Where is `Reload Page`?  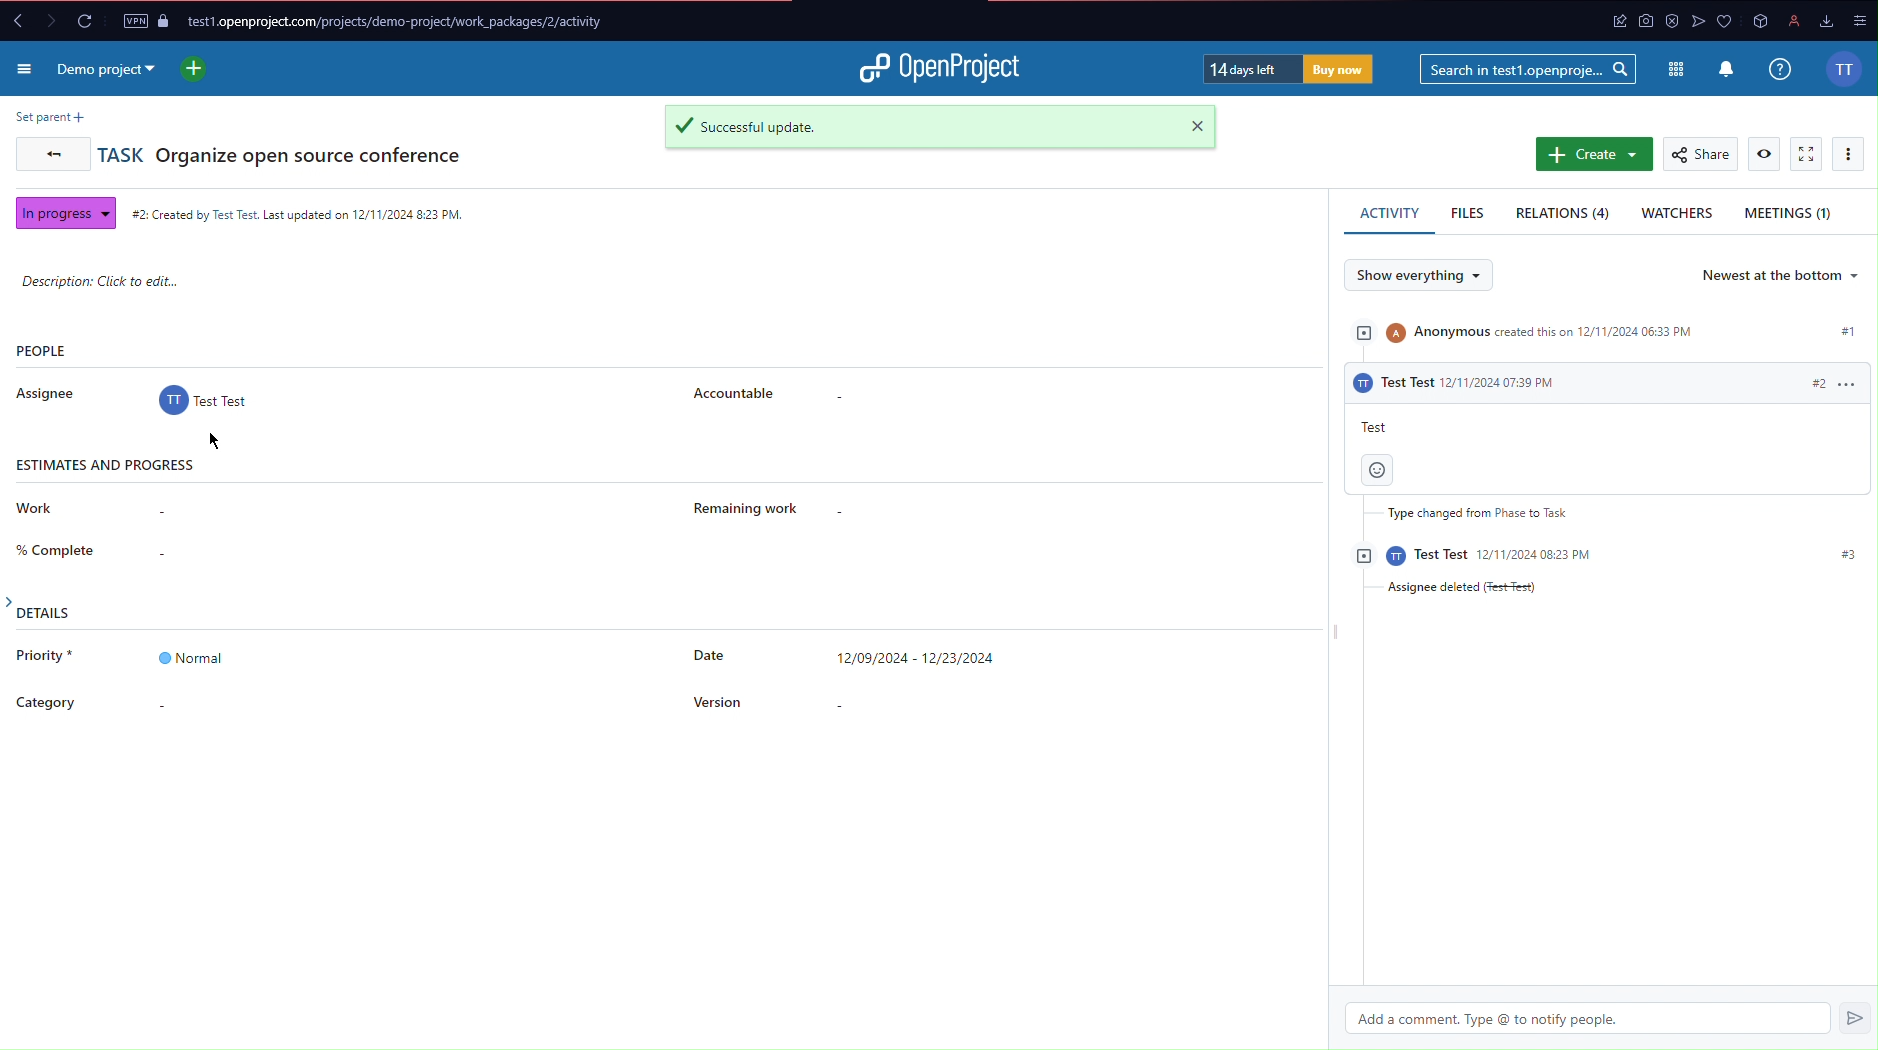
Reload Page is located at coordinates (85, 20).